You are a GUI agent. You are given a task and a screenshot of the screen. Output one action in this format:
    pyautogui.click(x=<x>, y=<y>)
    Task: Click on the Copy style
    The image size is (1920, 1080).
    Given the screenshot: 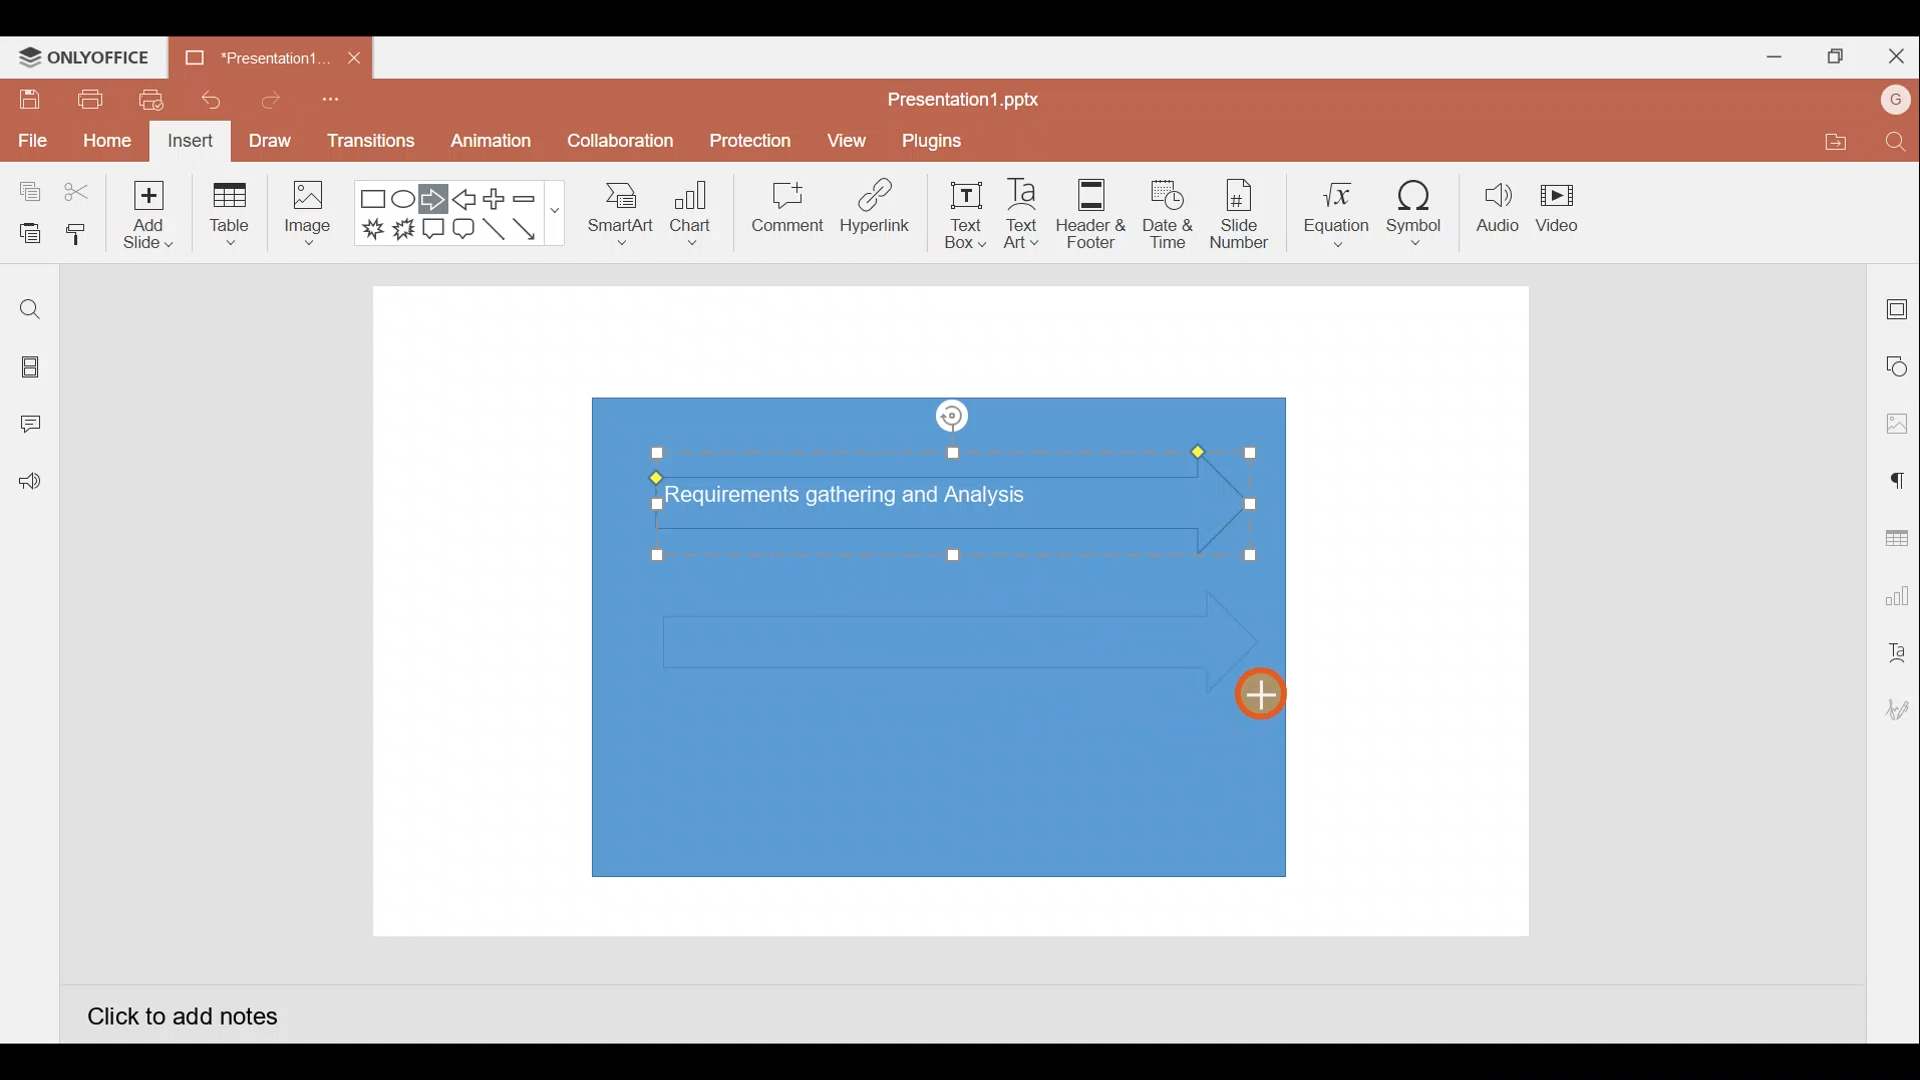 What is the action you would take?
    pyautogui.click(x=78, y=237)
    